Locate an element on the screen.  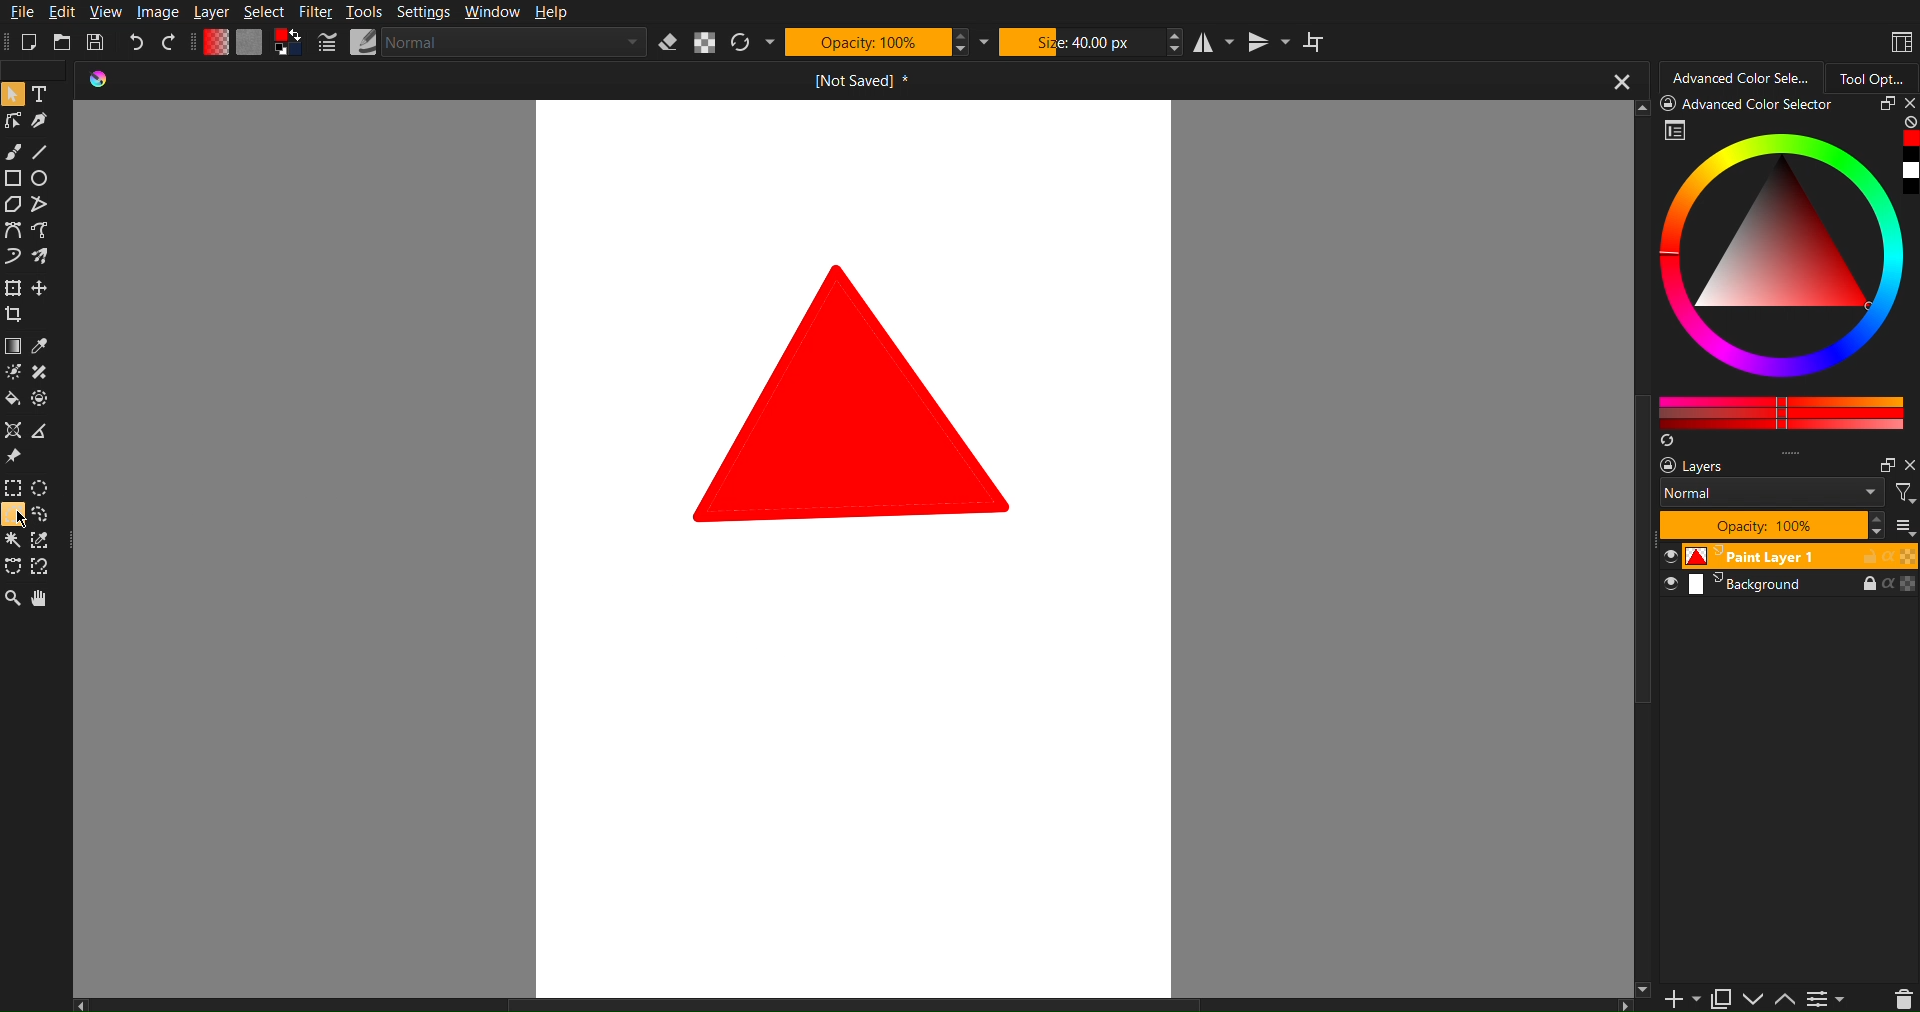
Selection dropper is located at coordinates (41, 541).